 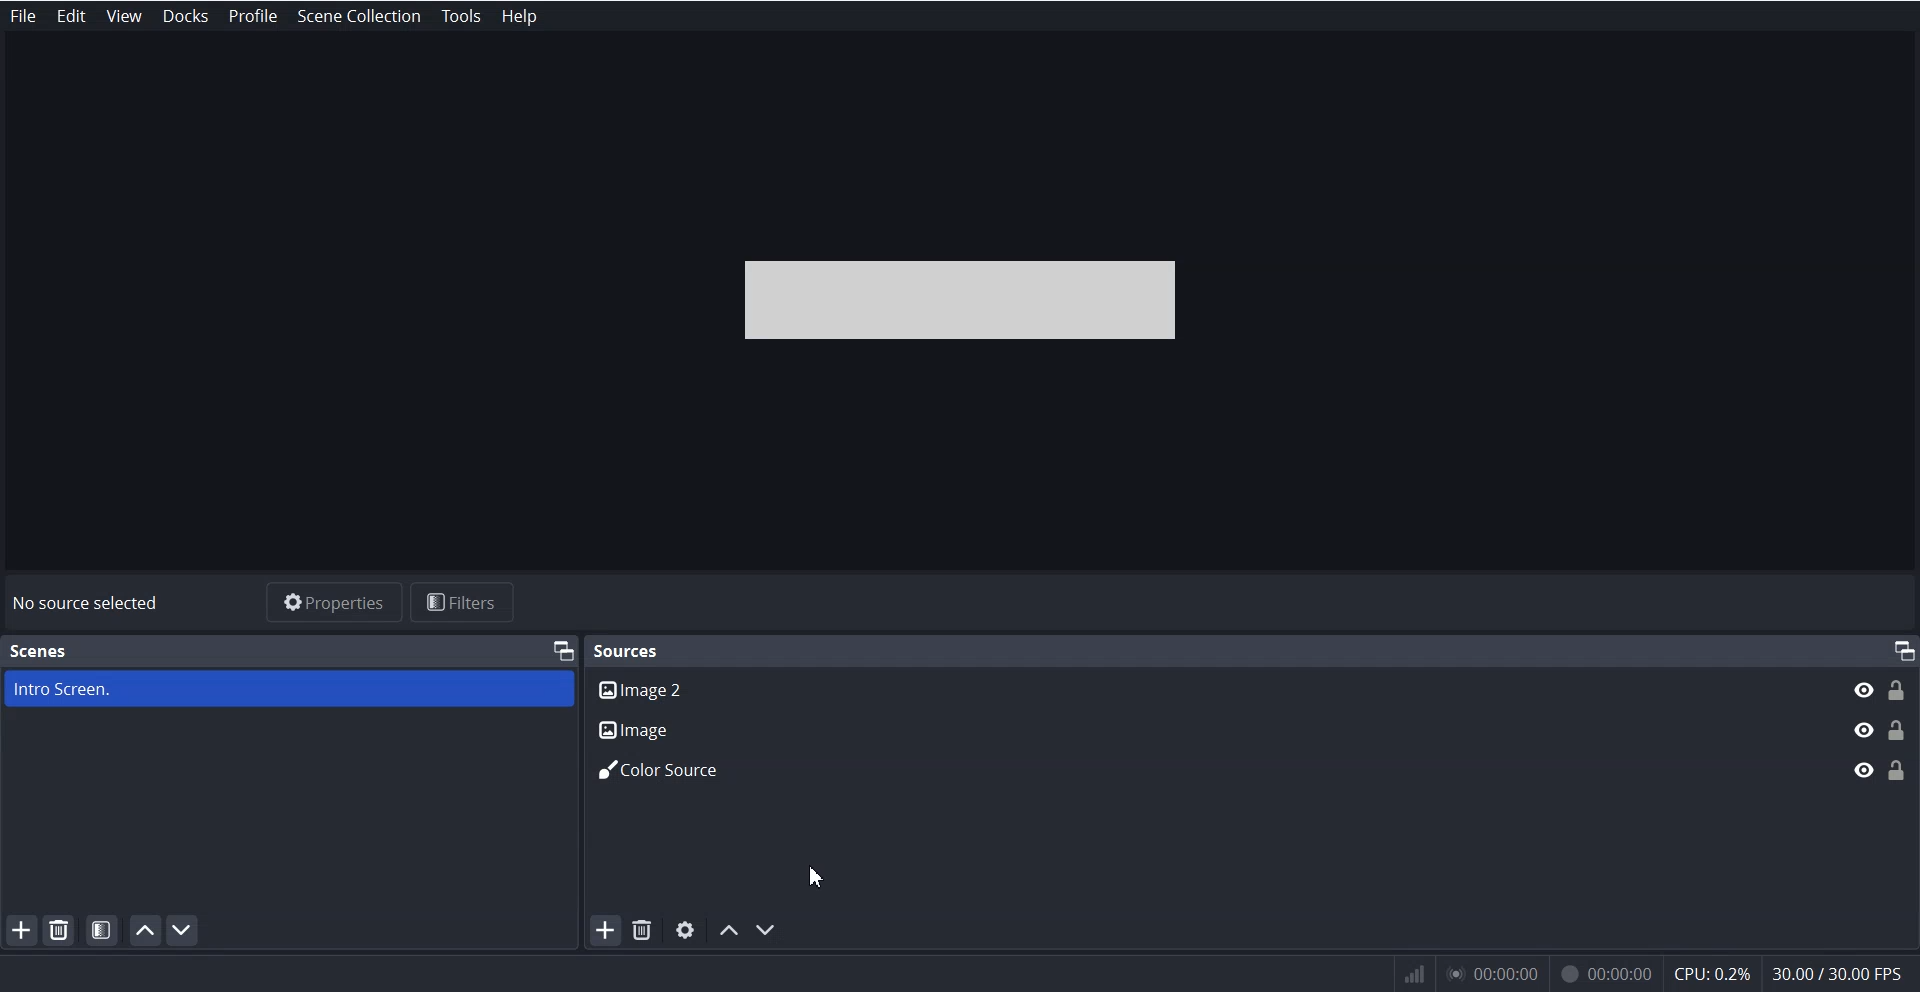 I want to click on Add Source, so click(x=604, y=931).